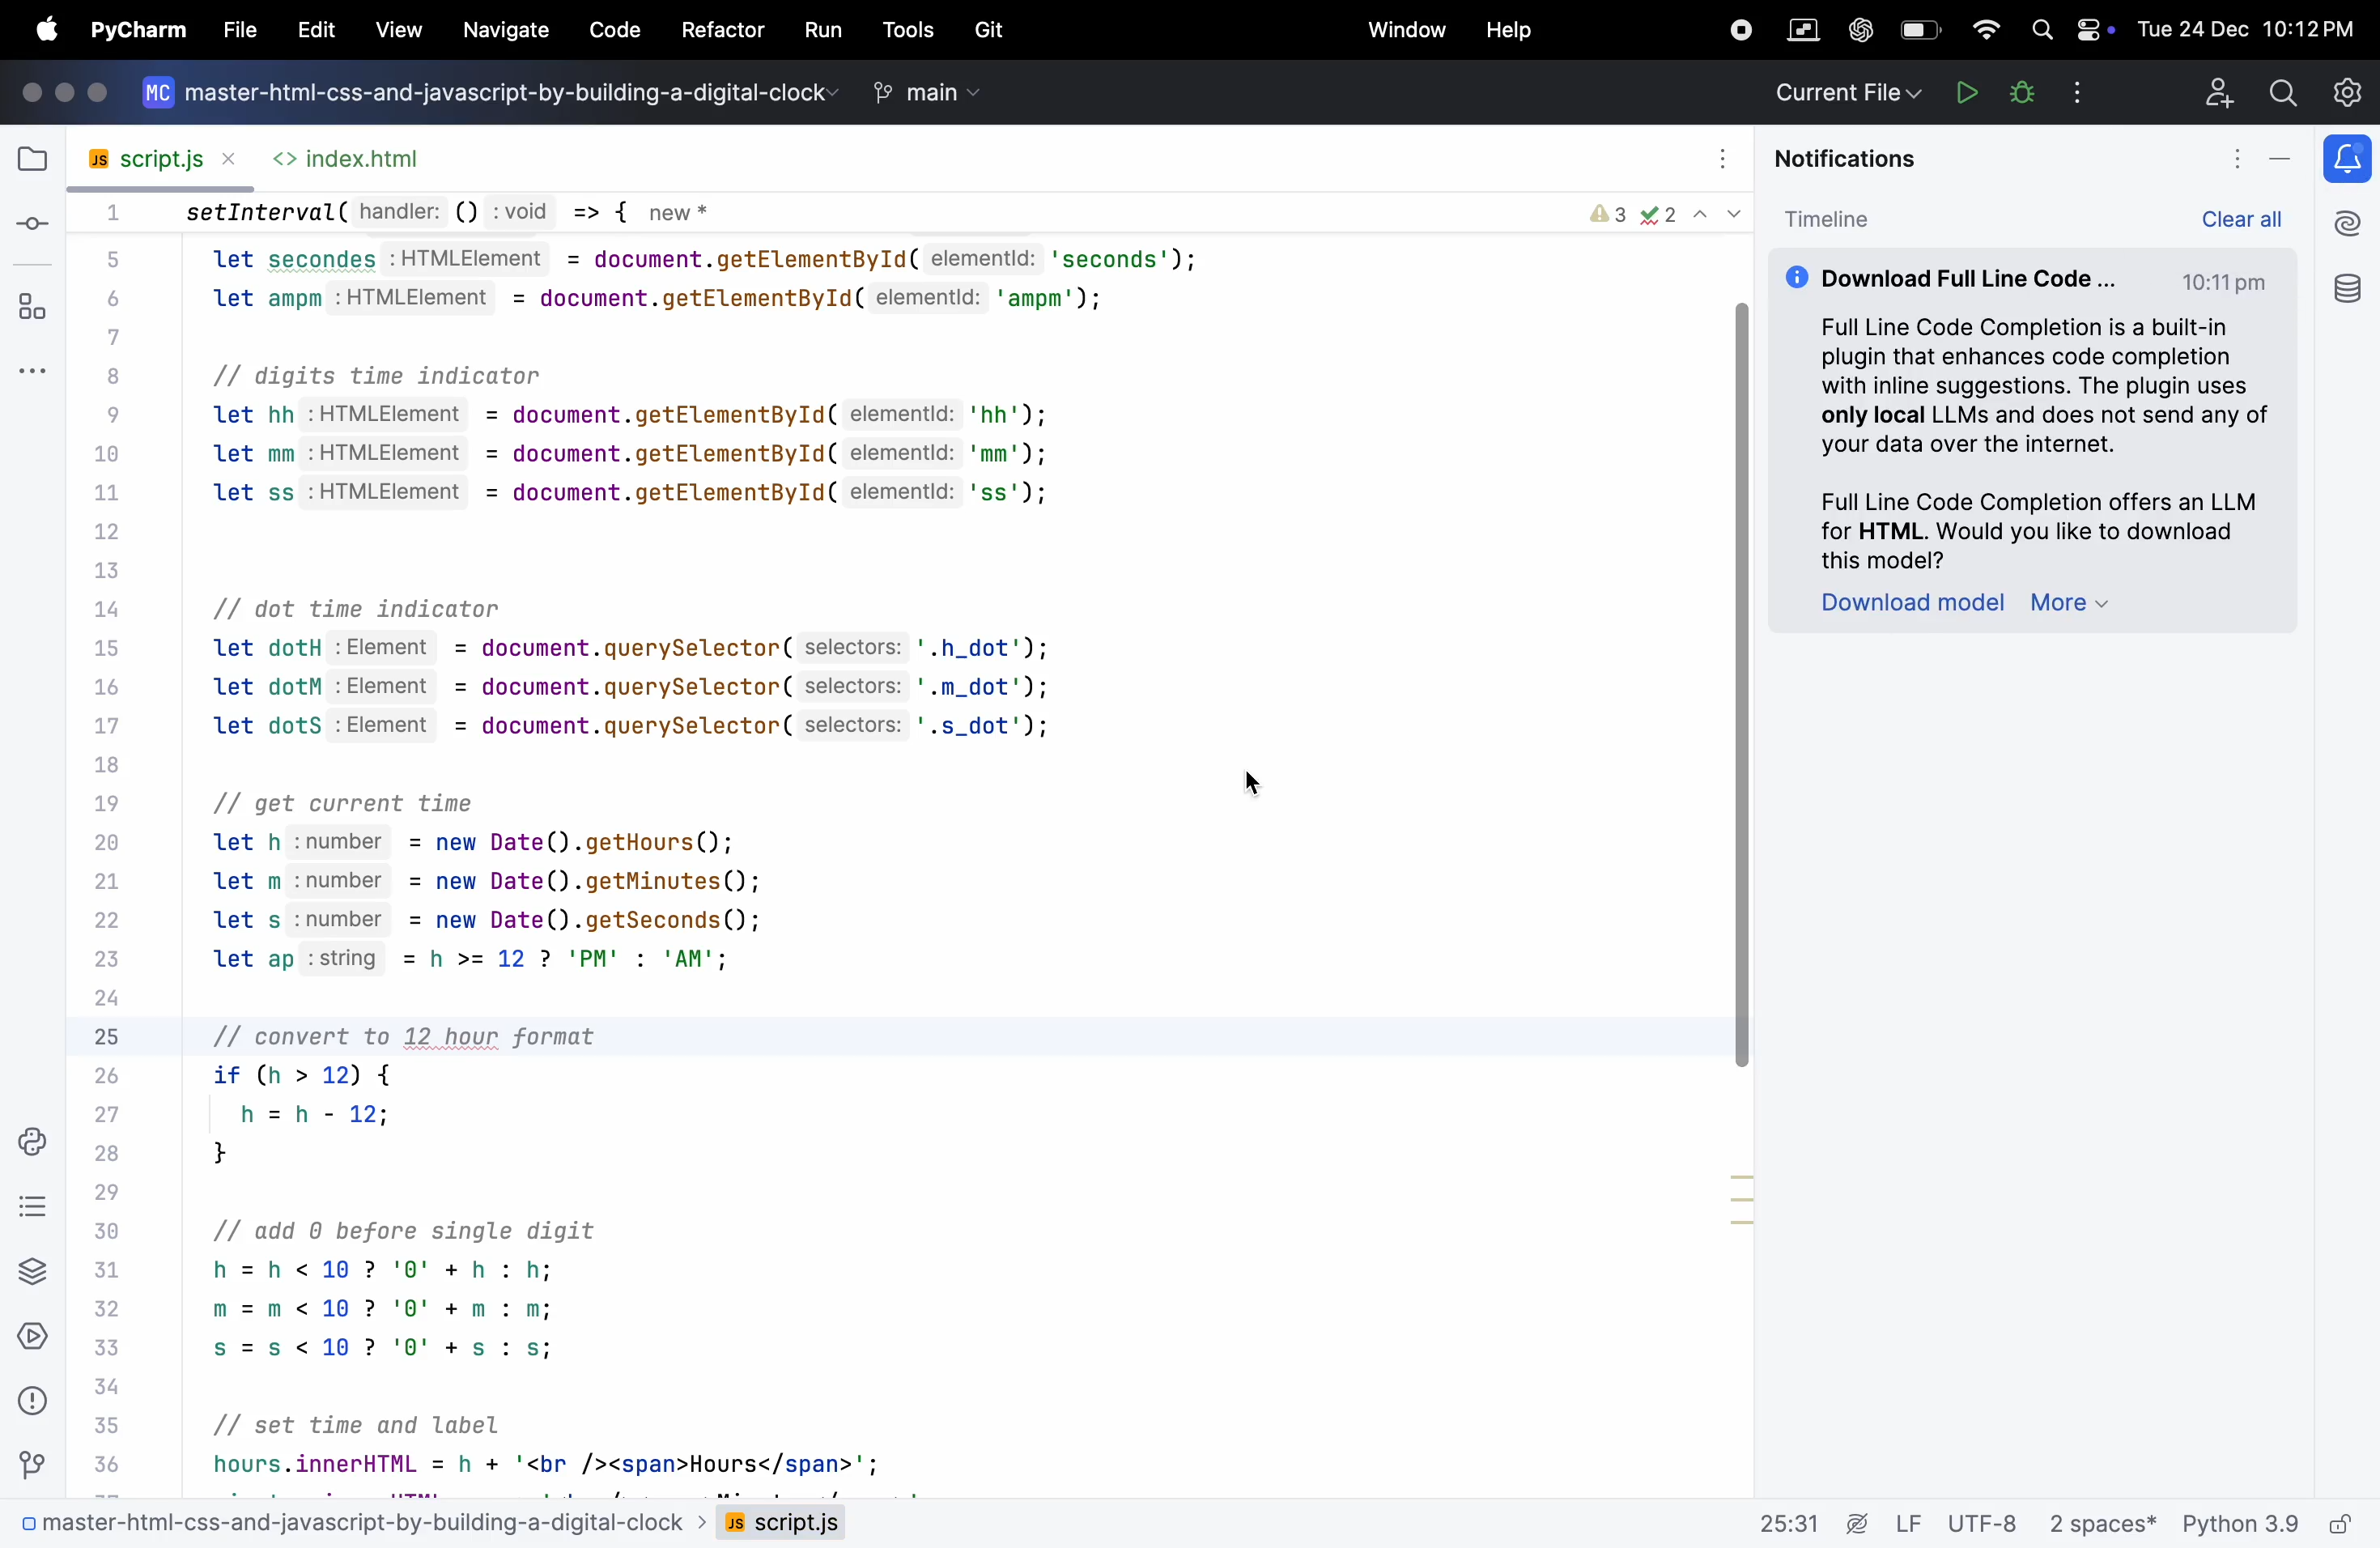 This screenshot has height=1548, width=2380. I want to click on Git, so click(998, 29).